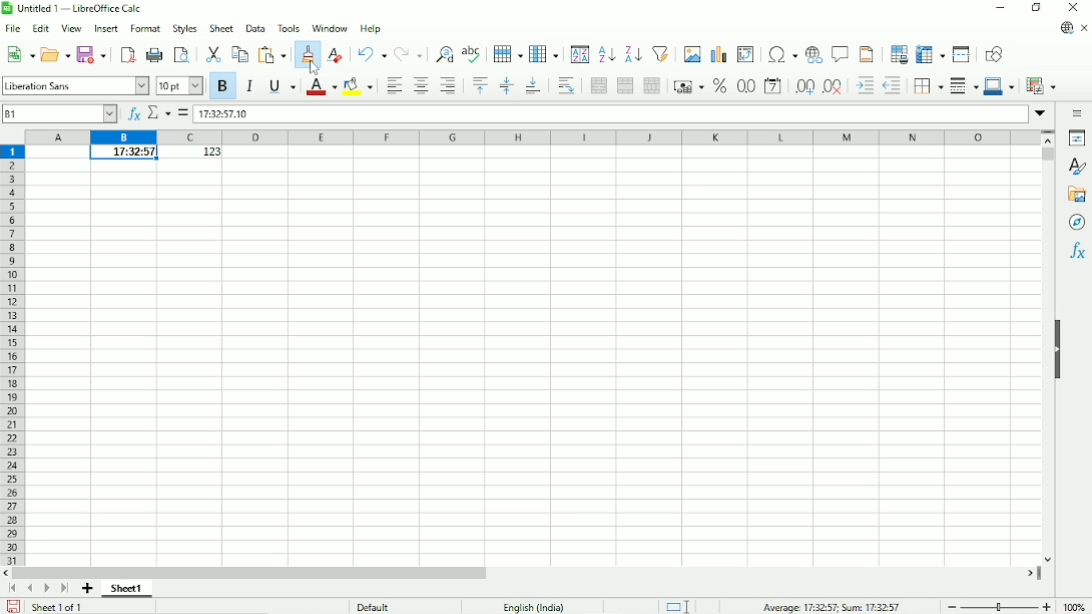 The width and height of the screenshot is (1092, 614). I want to click on Sort, so click(578, 55).